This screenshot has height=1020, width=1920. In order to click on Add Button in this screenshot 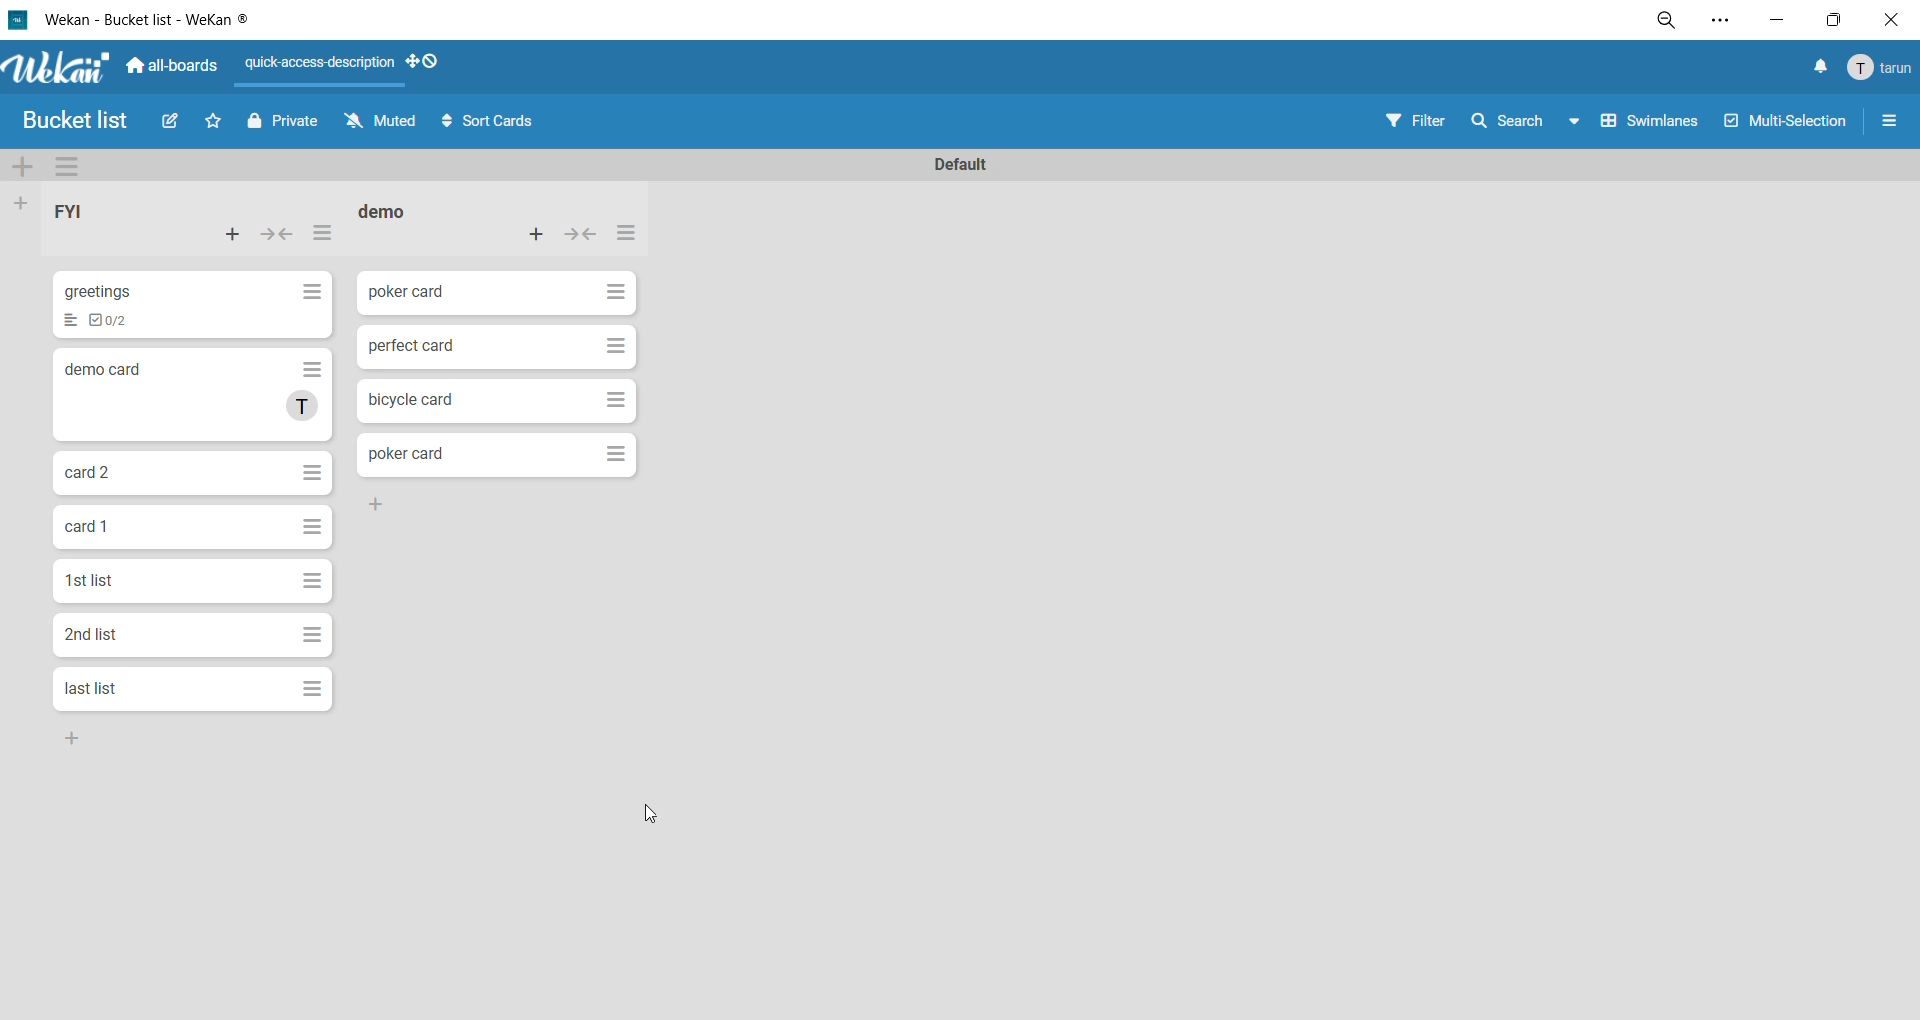, I will do `click(377, 505)`.